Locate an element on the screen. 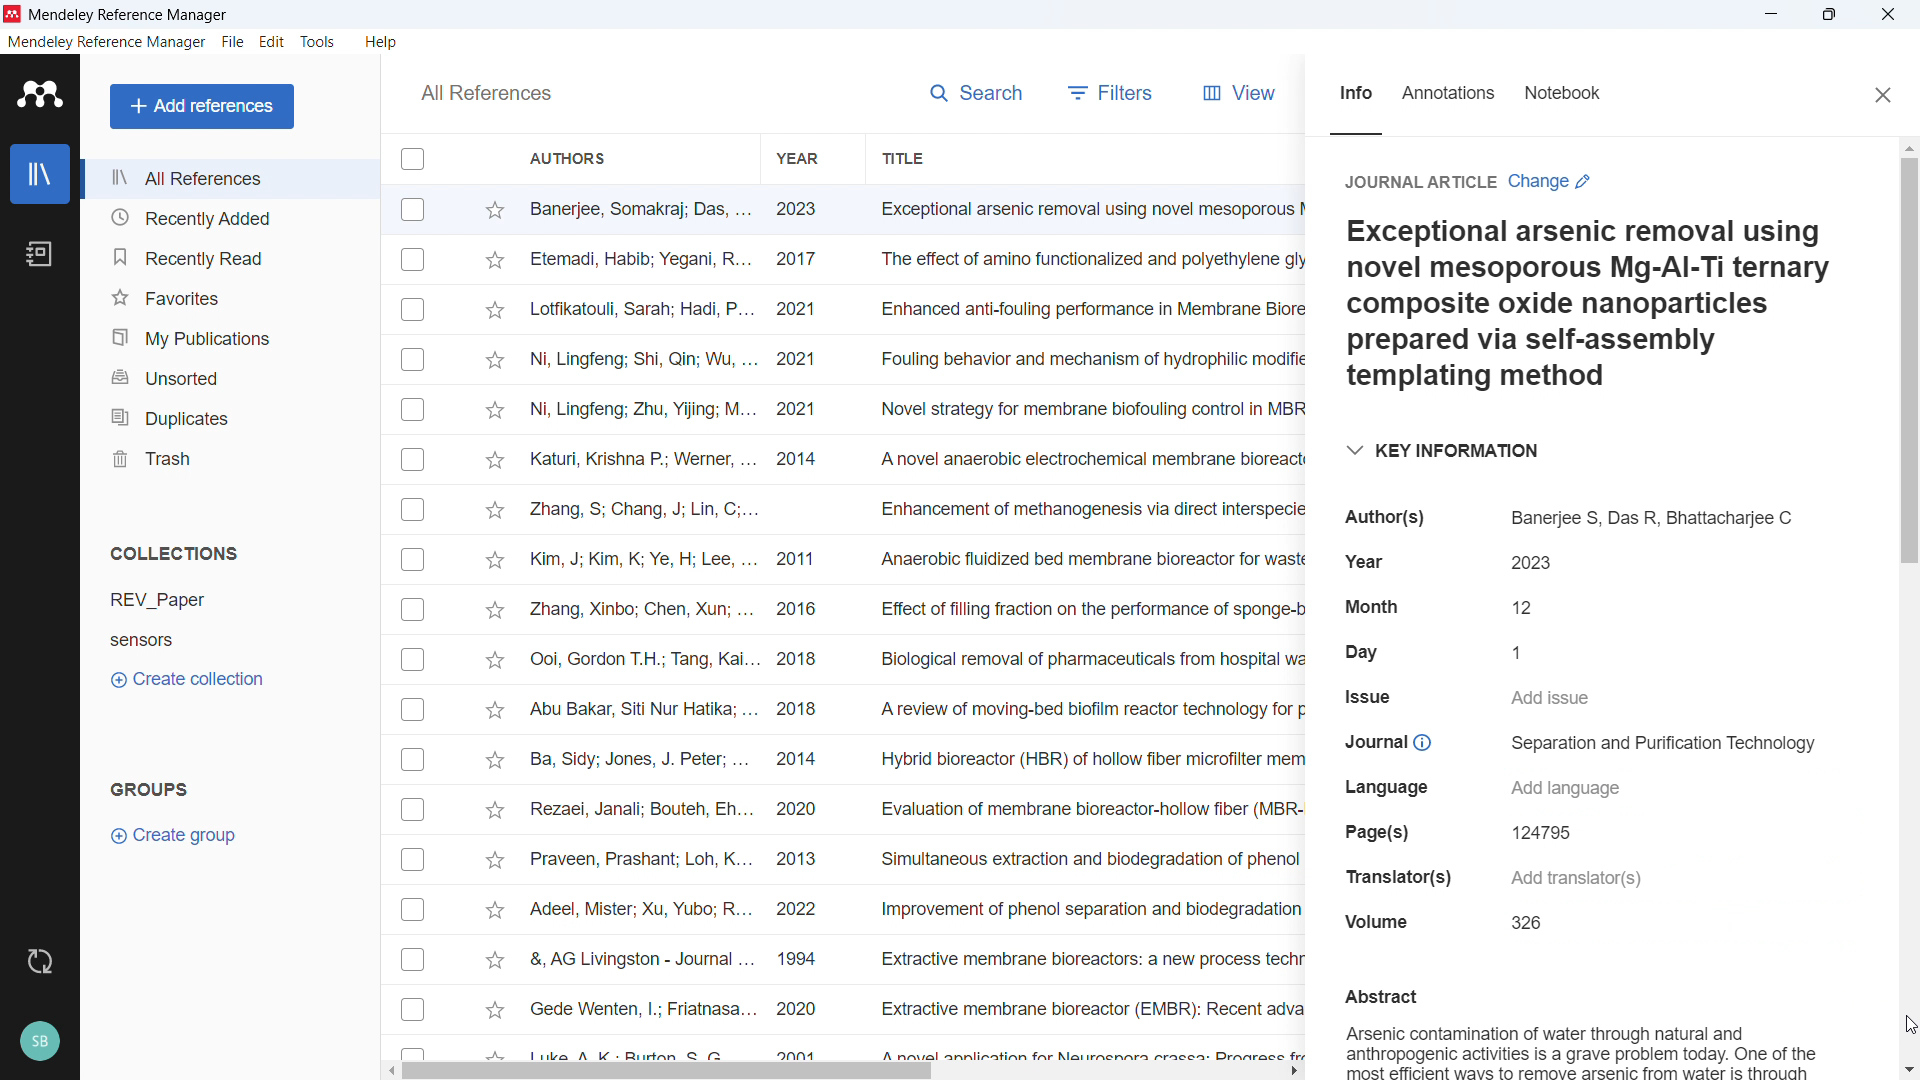 This screenshot has width=1920, height=1080. biological removal of pharmaceuticals from hospital wastewater in a pilot-scal is located at coordinates (1083, 660).